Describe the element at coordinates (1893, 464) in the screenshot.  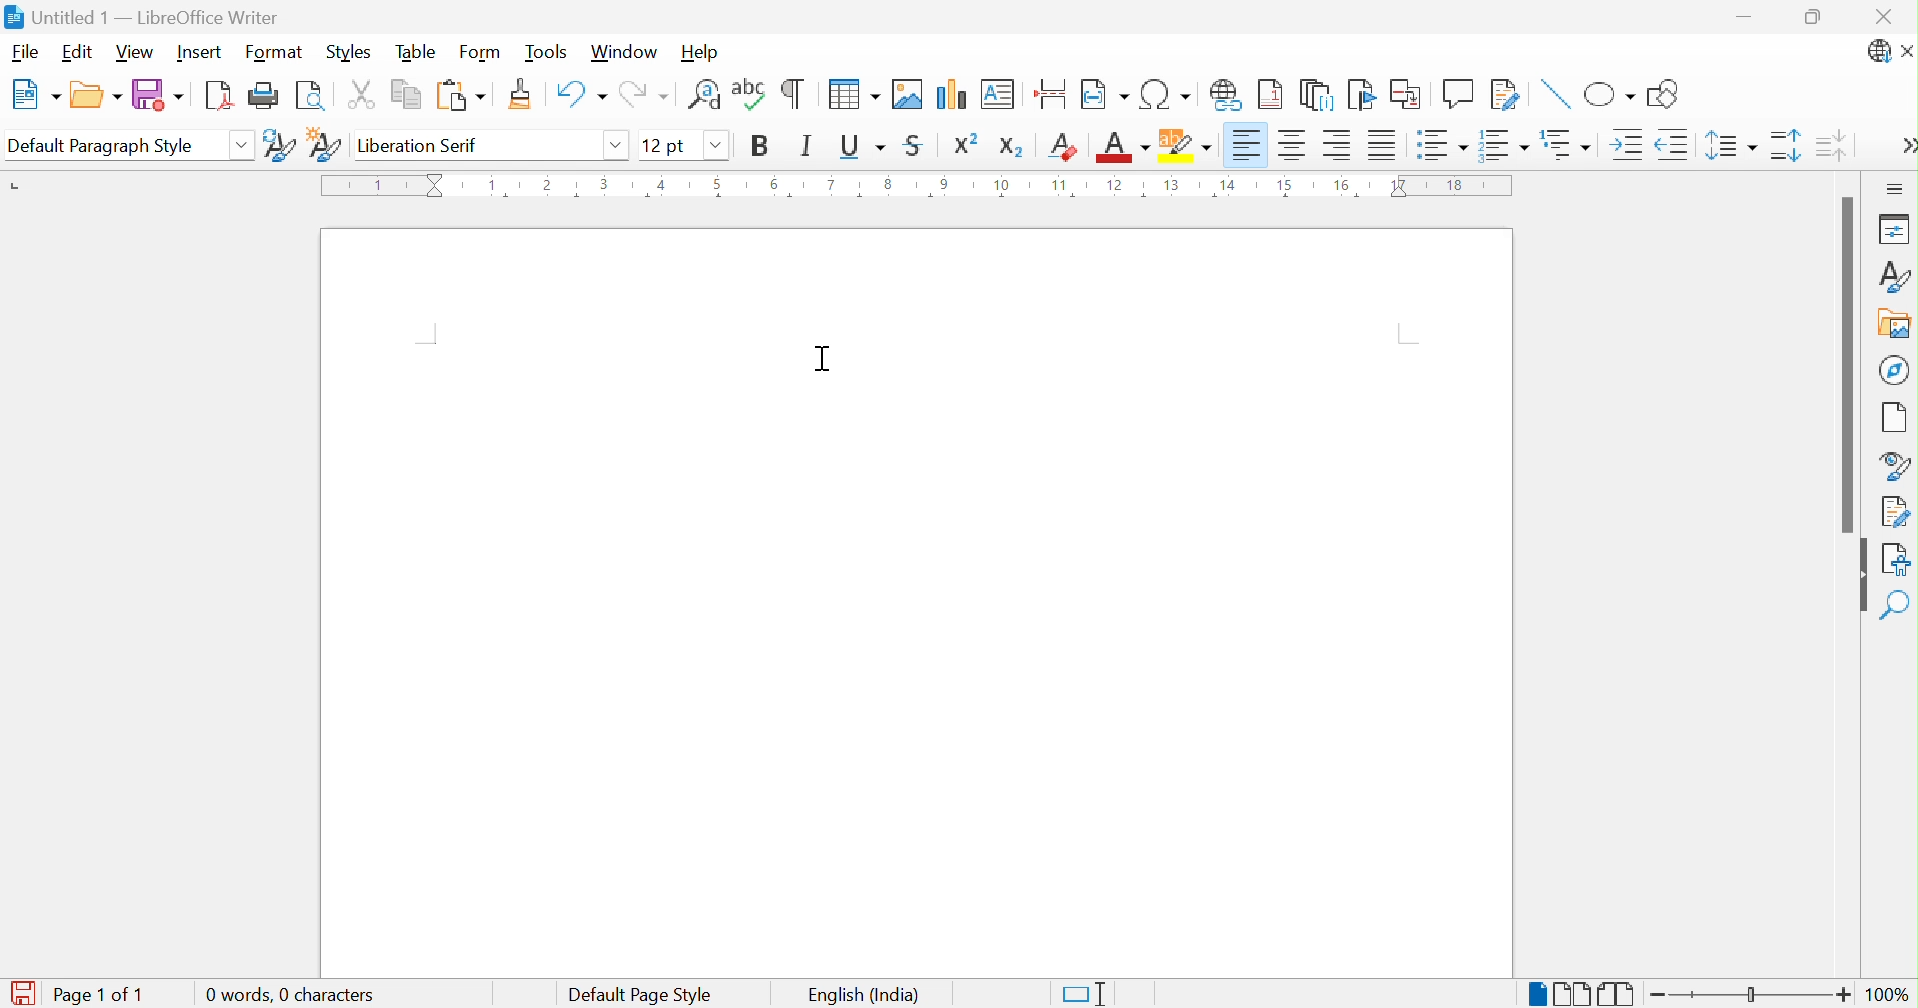
I see `Style inspector` at that location.